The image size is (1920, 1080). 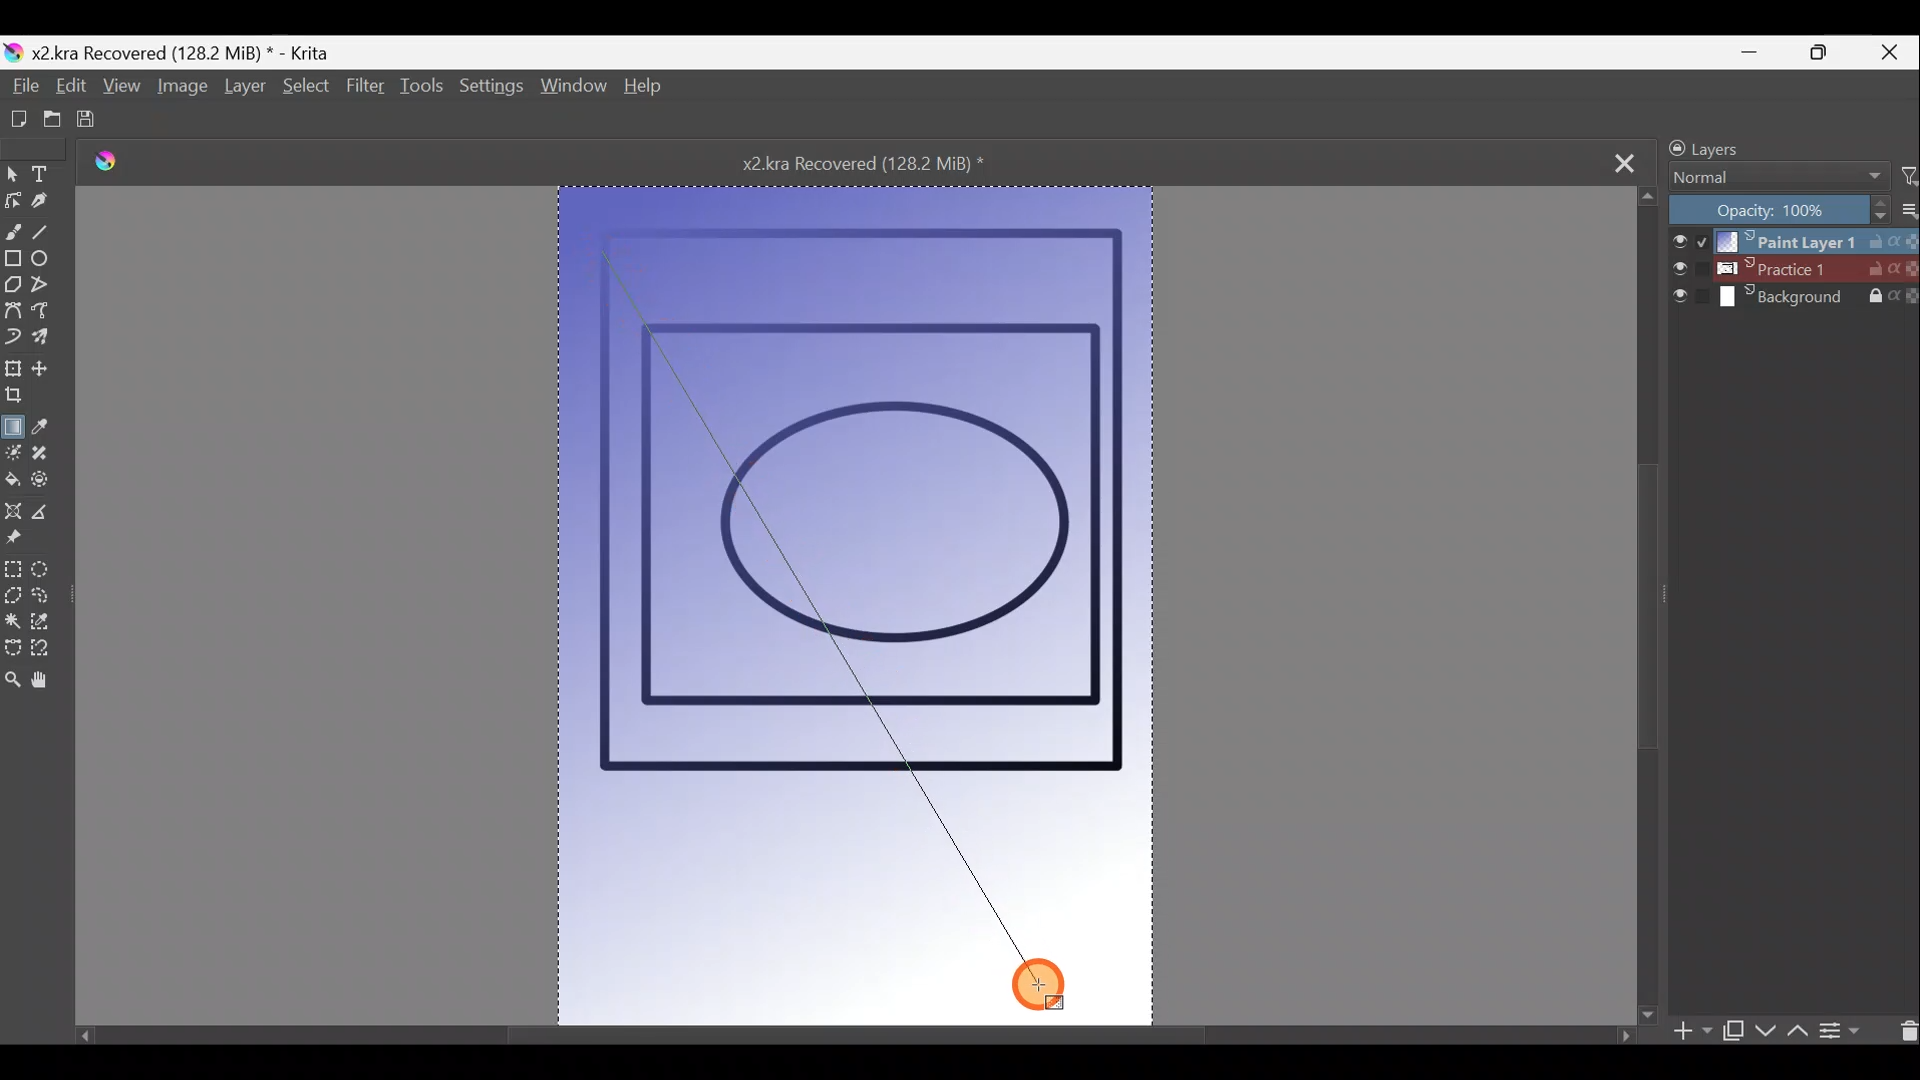 What do you see at coordinates (46, 685) in the screenshot?
I see `Pan tool` at bounding box center [46, 685].